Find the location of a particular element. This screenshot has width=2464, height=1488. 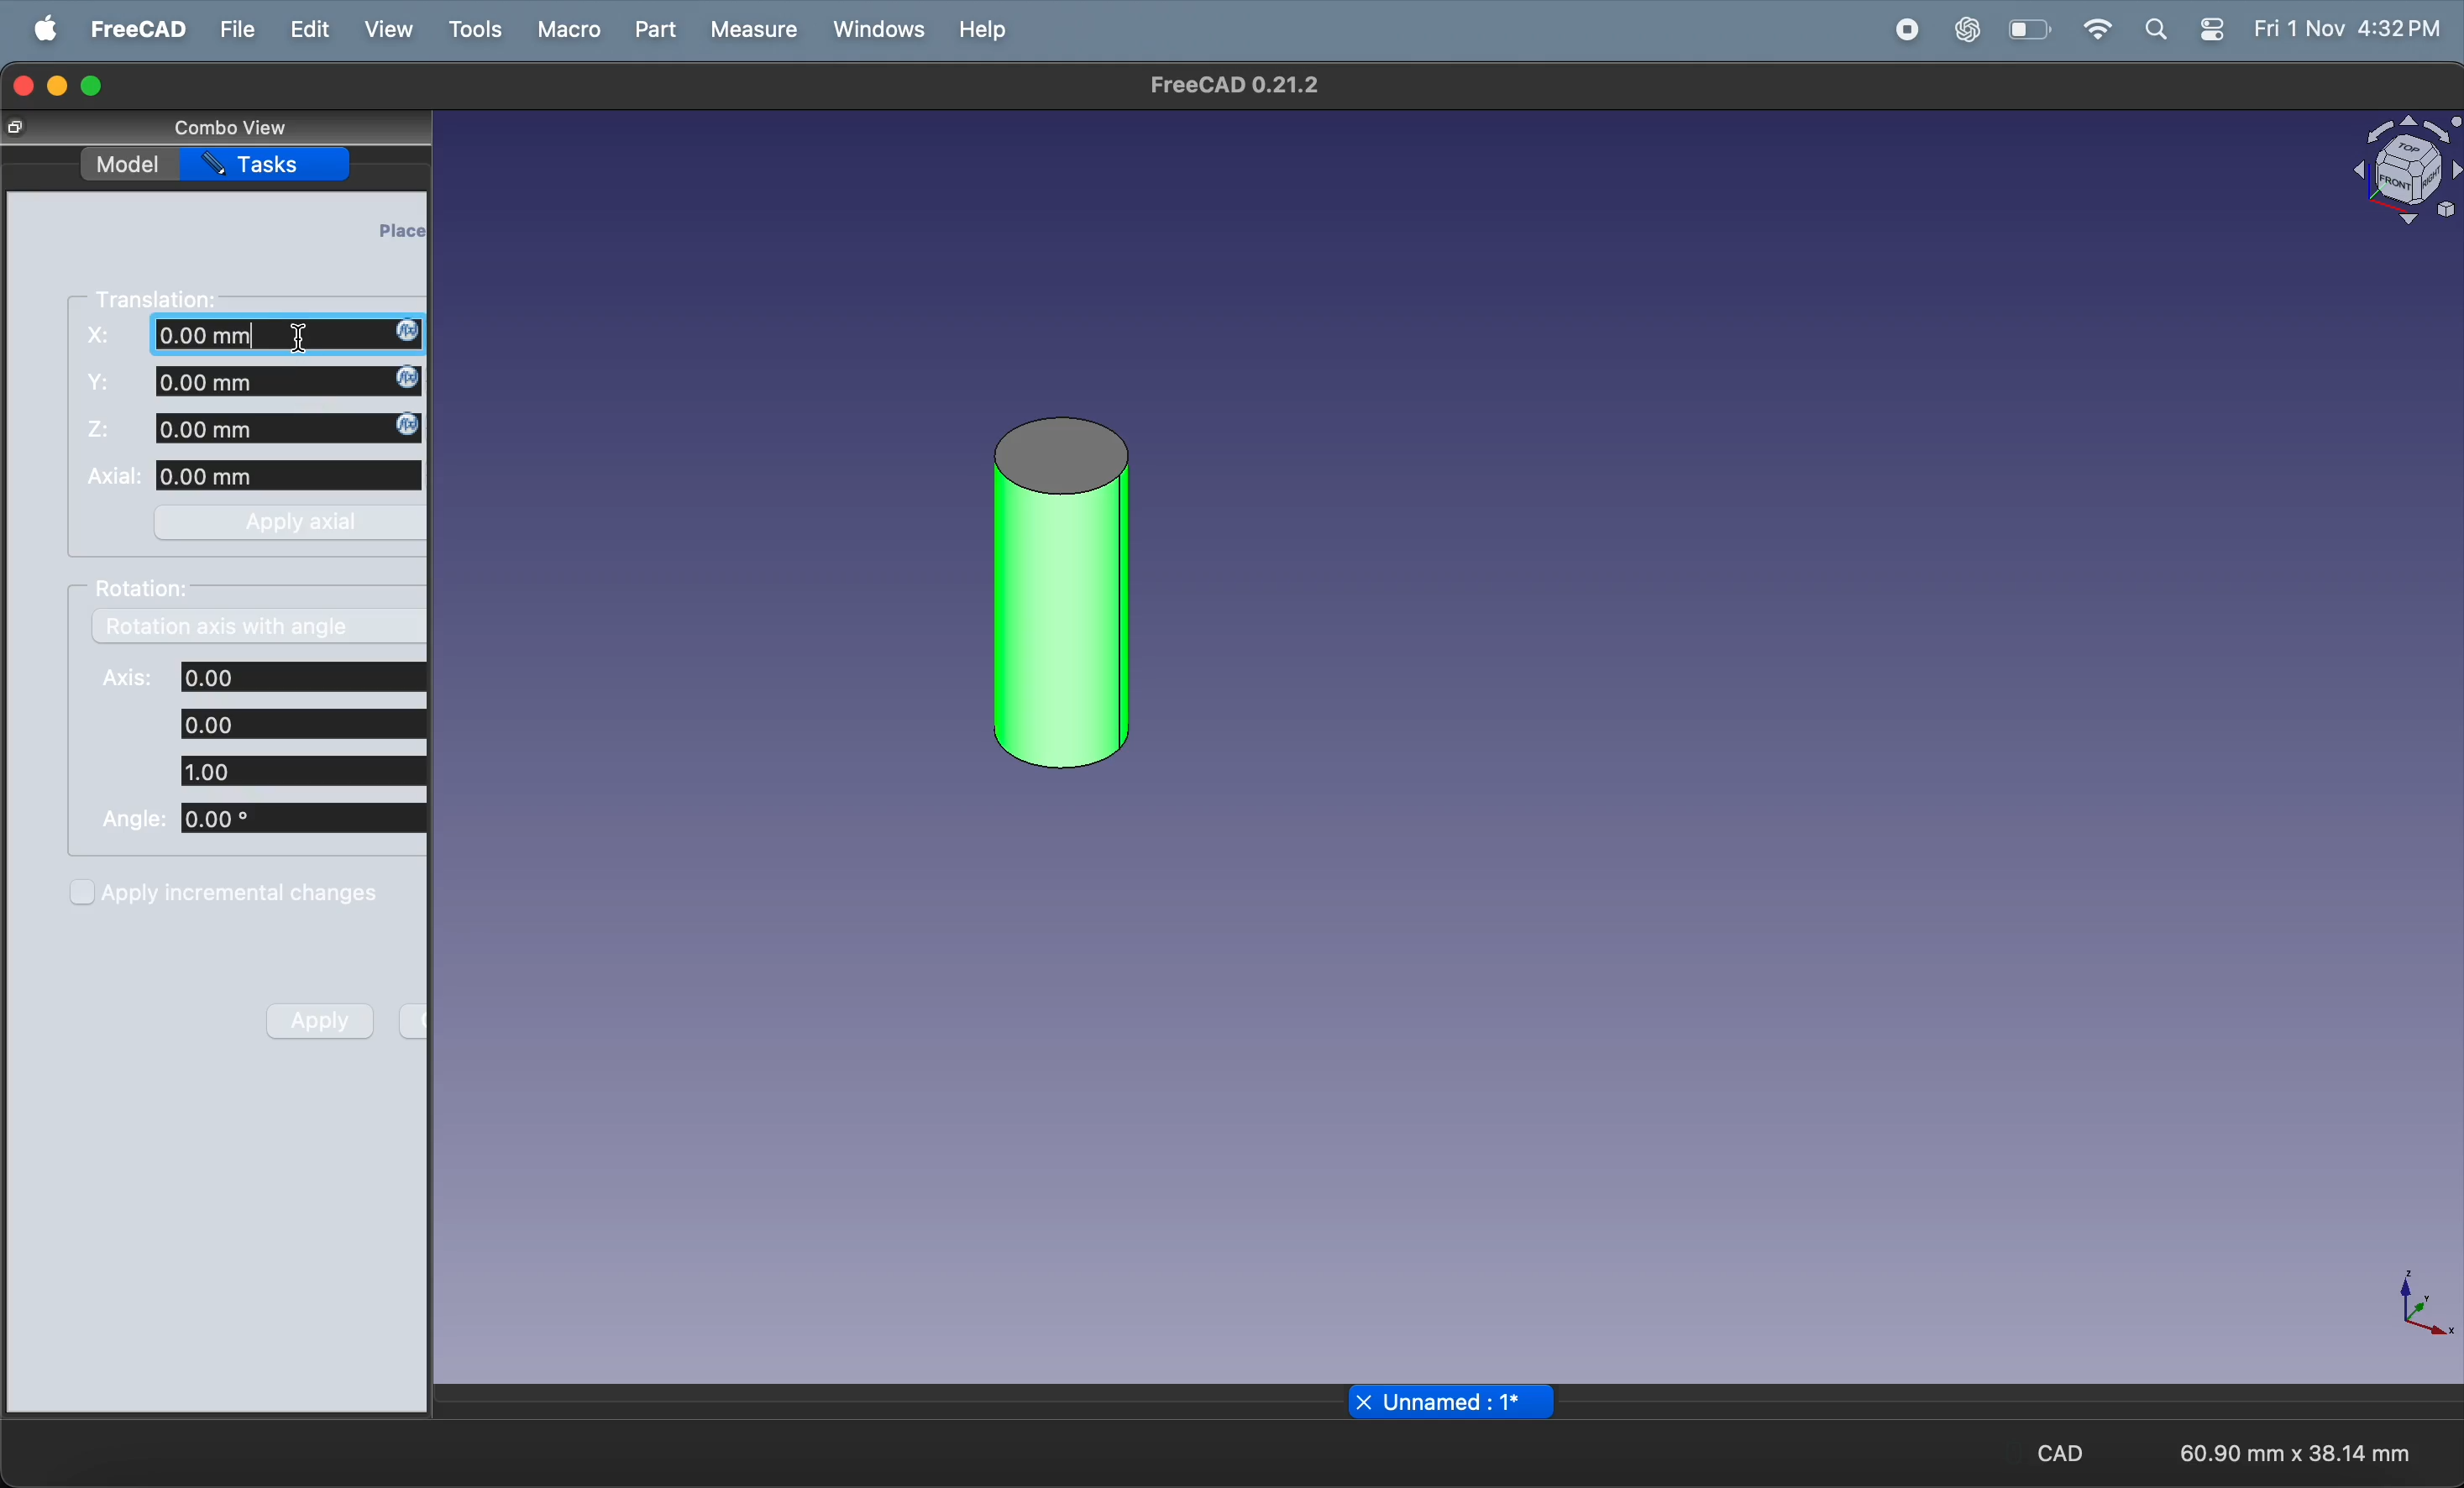

angle coordinates is located at coordinates (299, 819).